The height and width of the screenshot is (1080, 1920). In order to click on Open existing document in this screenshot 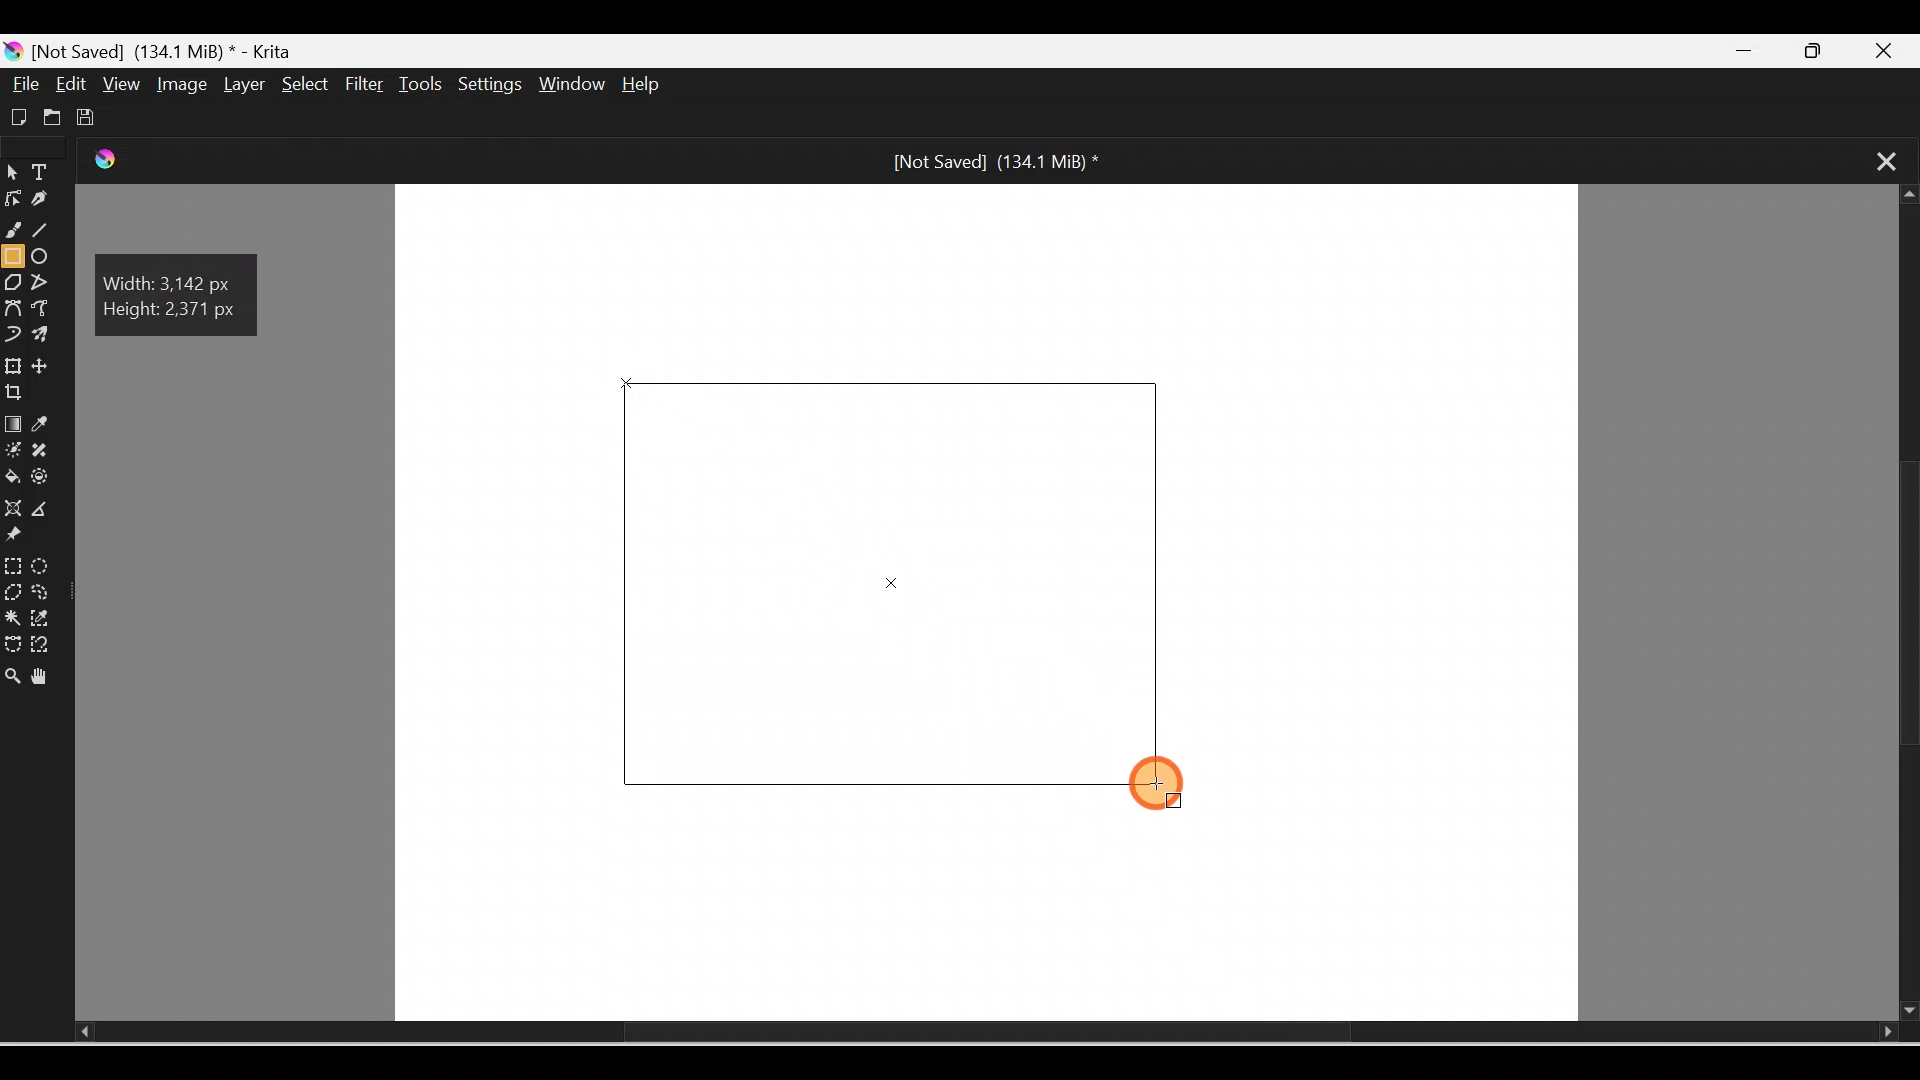, I will do `click(49, 117)`.